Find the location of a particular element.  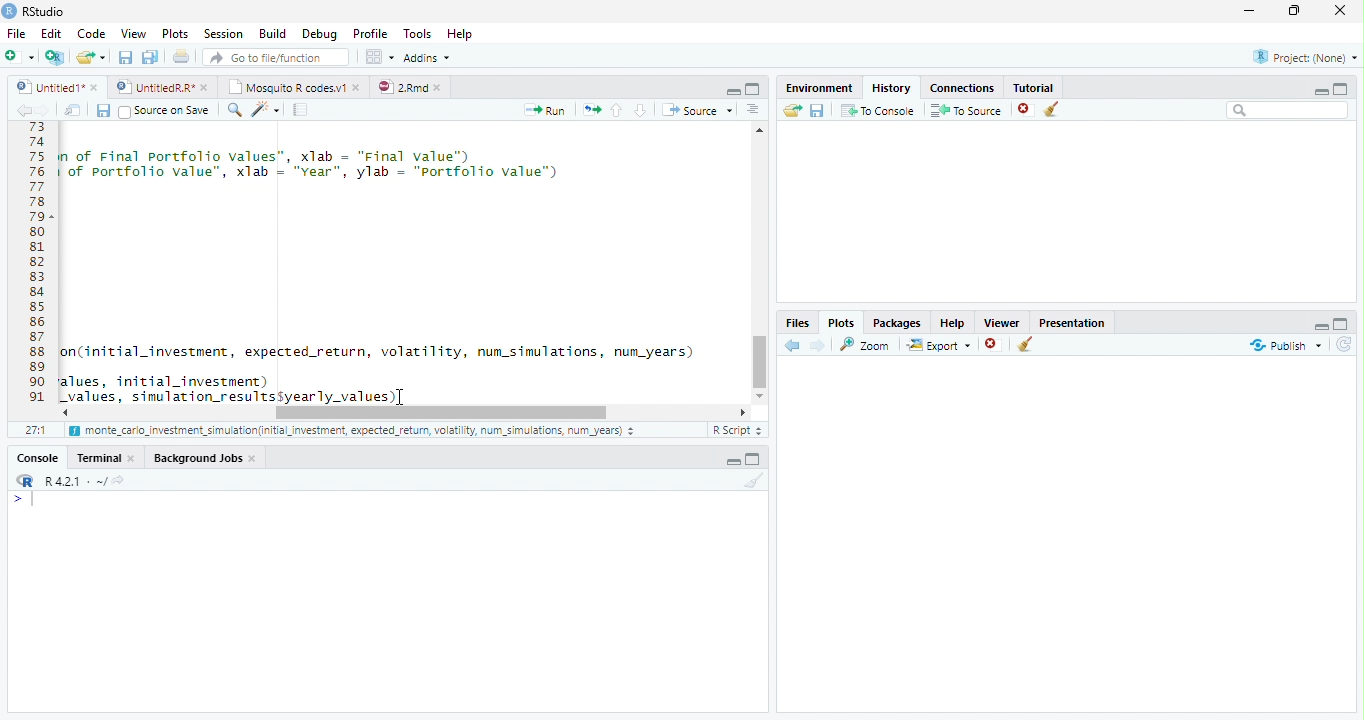

Remove Selected is located at coordinates (1027, 109).